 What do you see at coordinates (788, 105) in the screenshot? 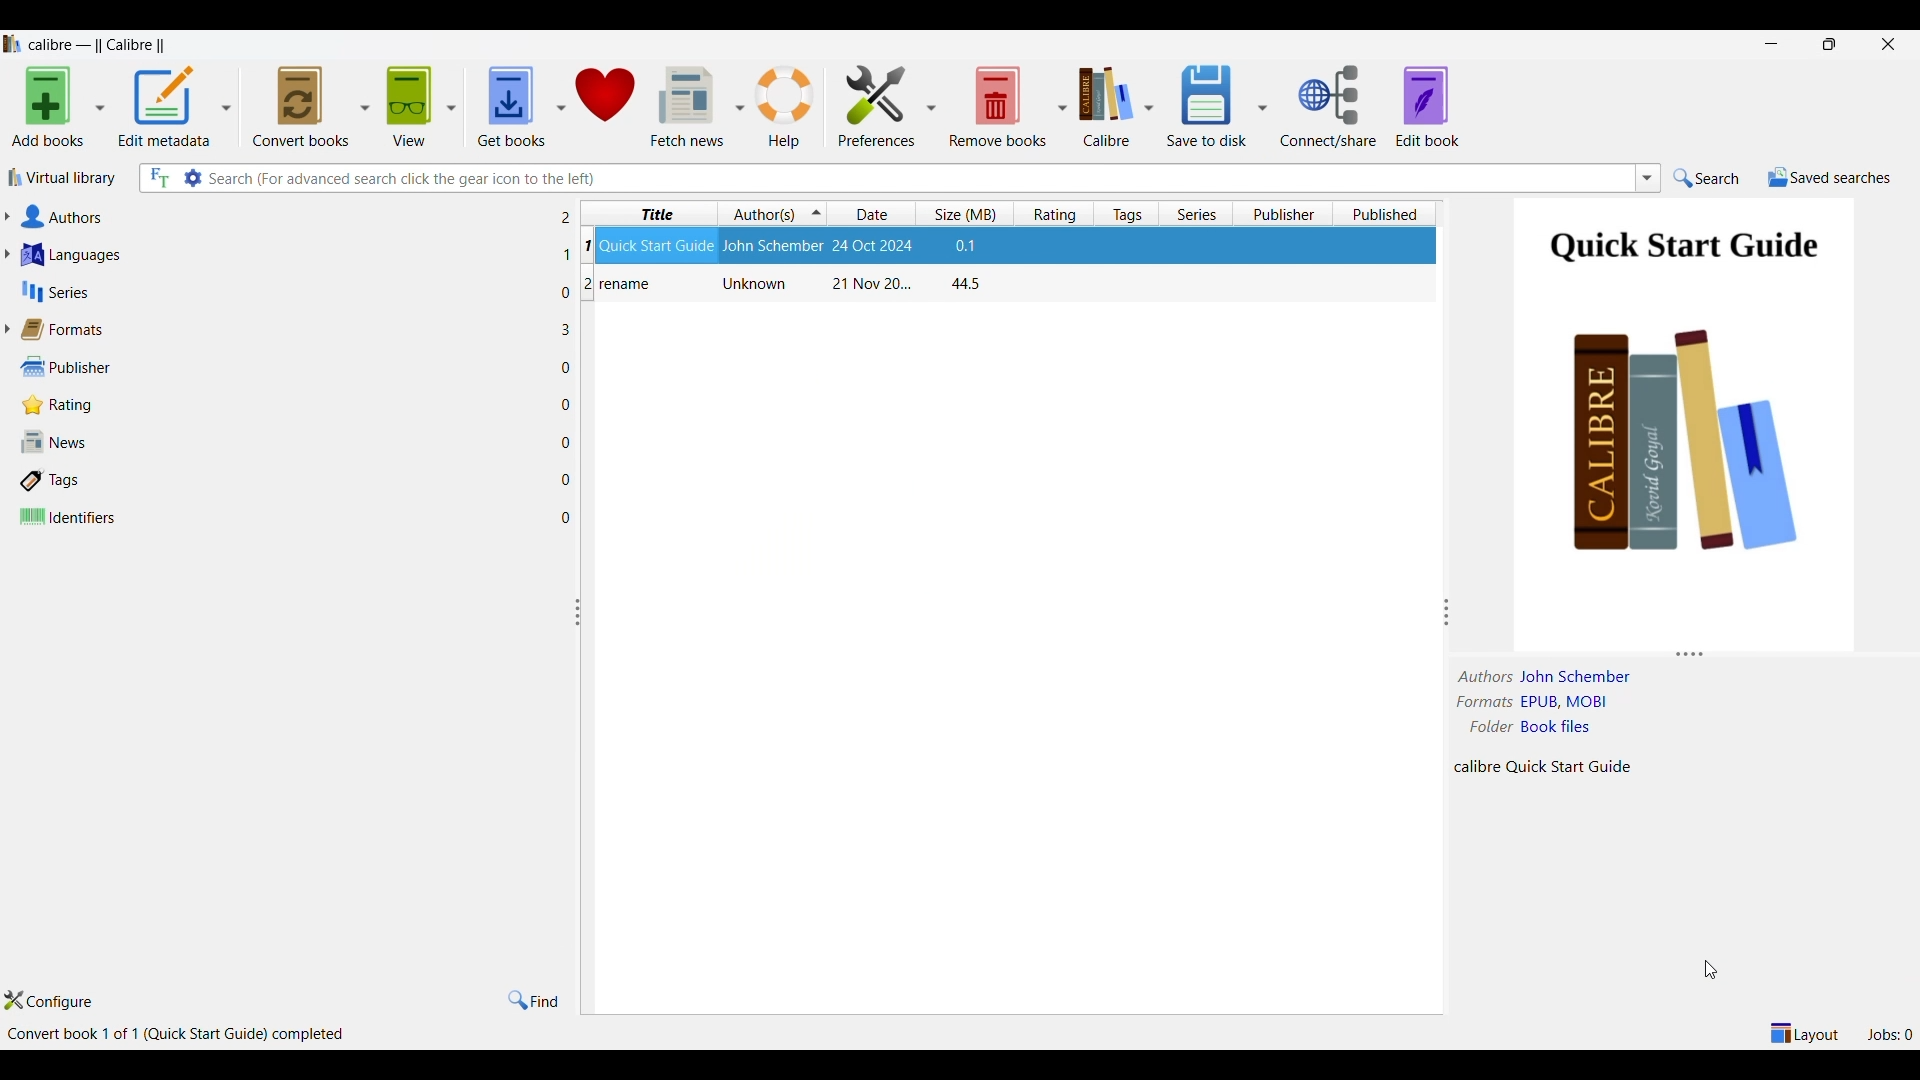
I see `Help` at bounding box center [788, 105].